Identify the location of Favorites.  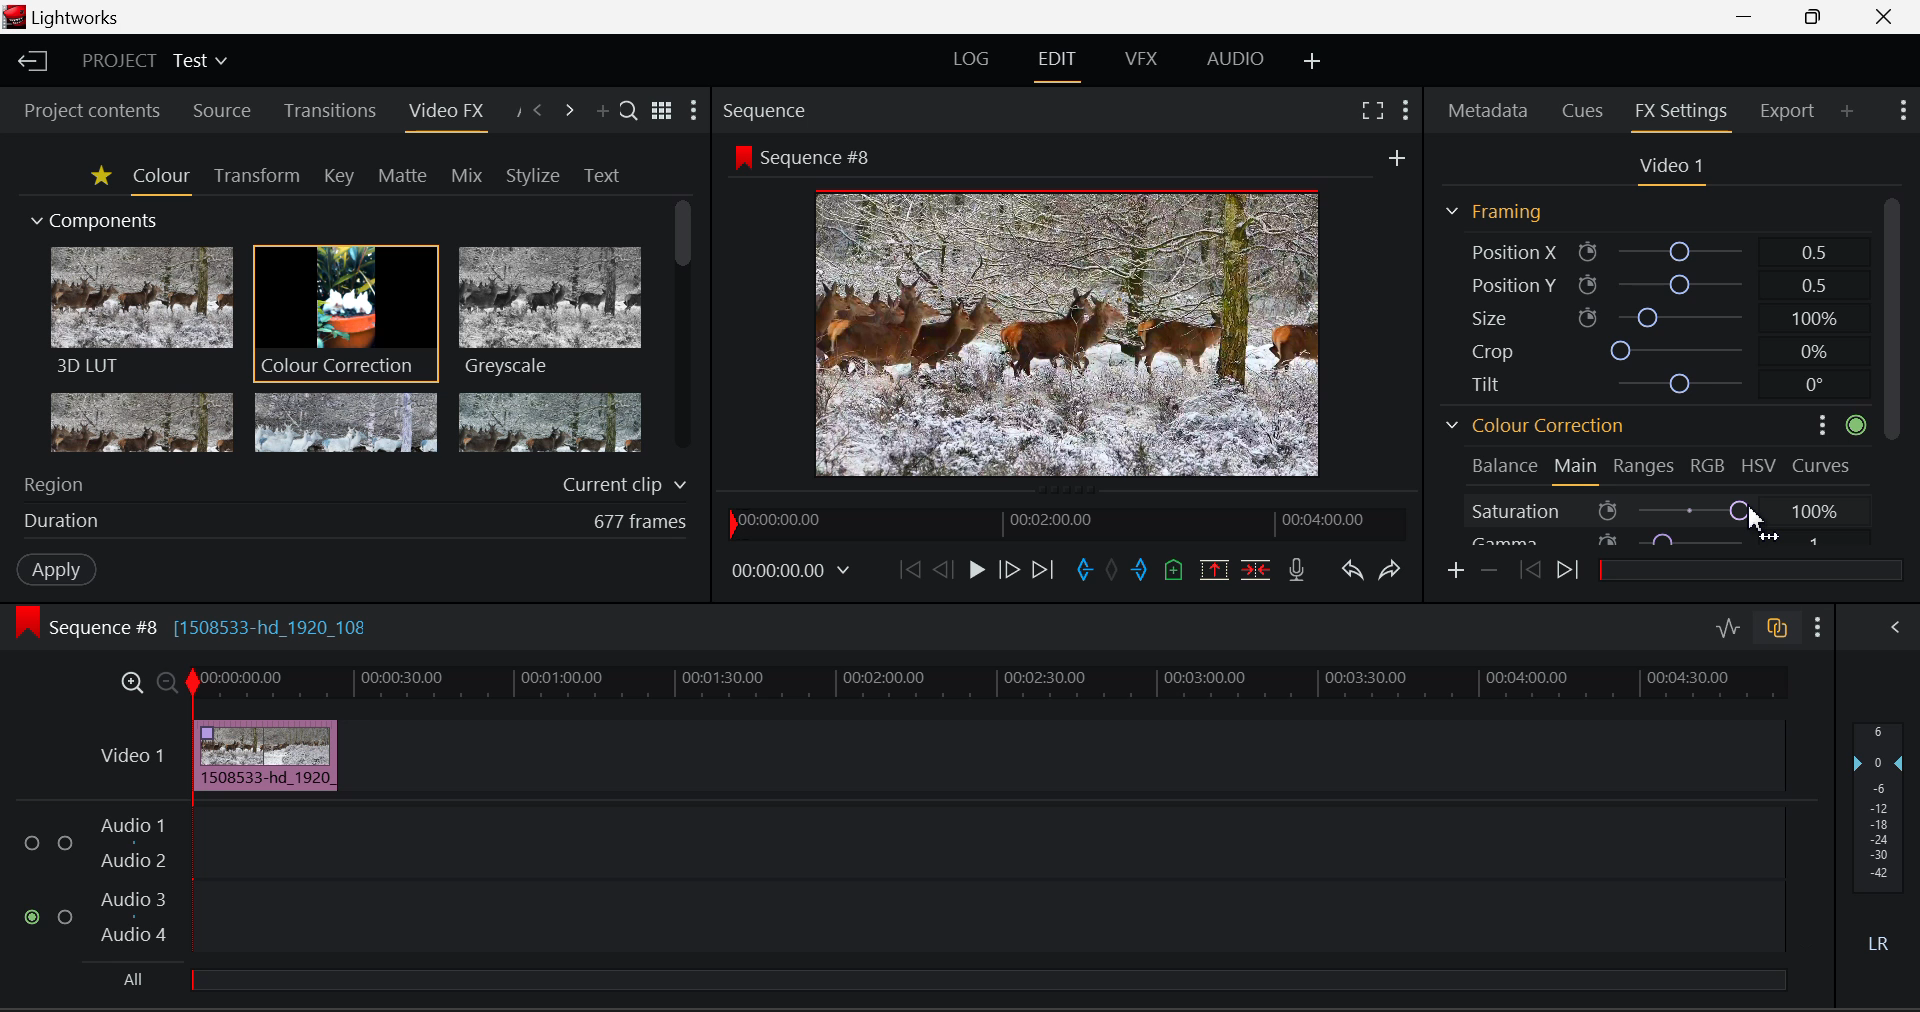
(98, 176).